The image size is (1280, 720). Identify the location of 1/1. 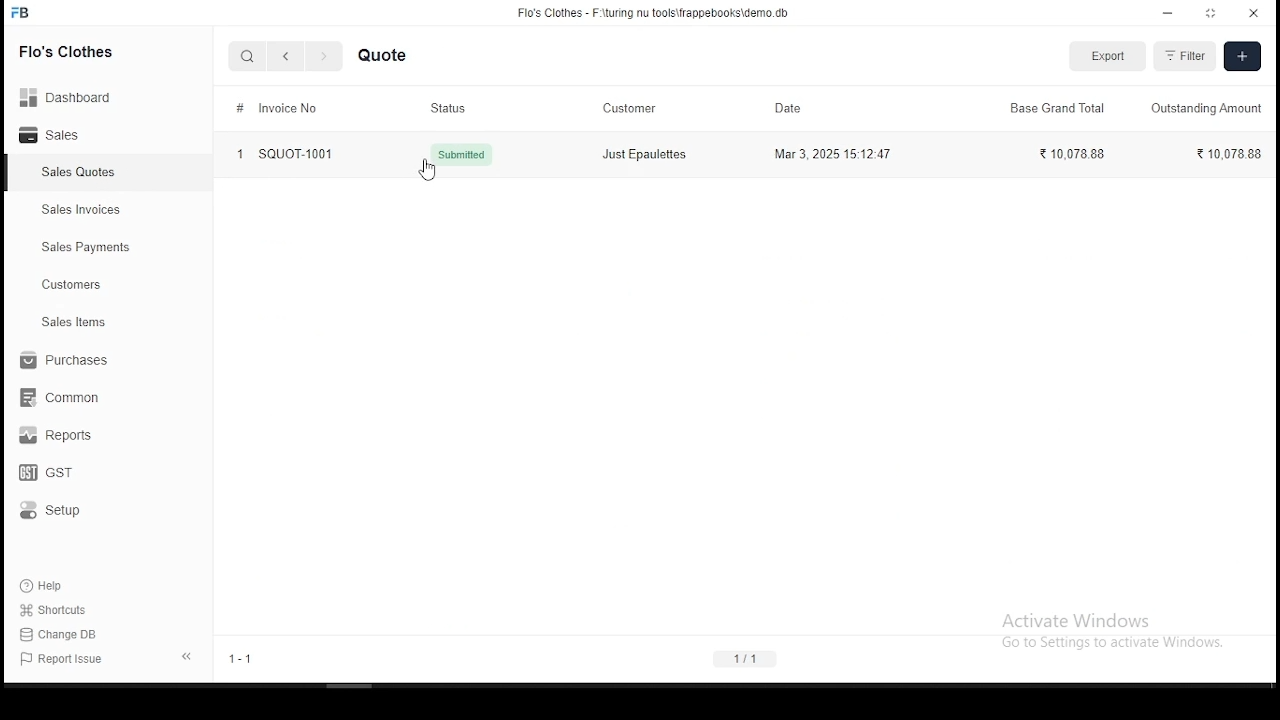
(749, 657).